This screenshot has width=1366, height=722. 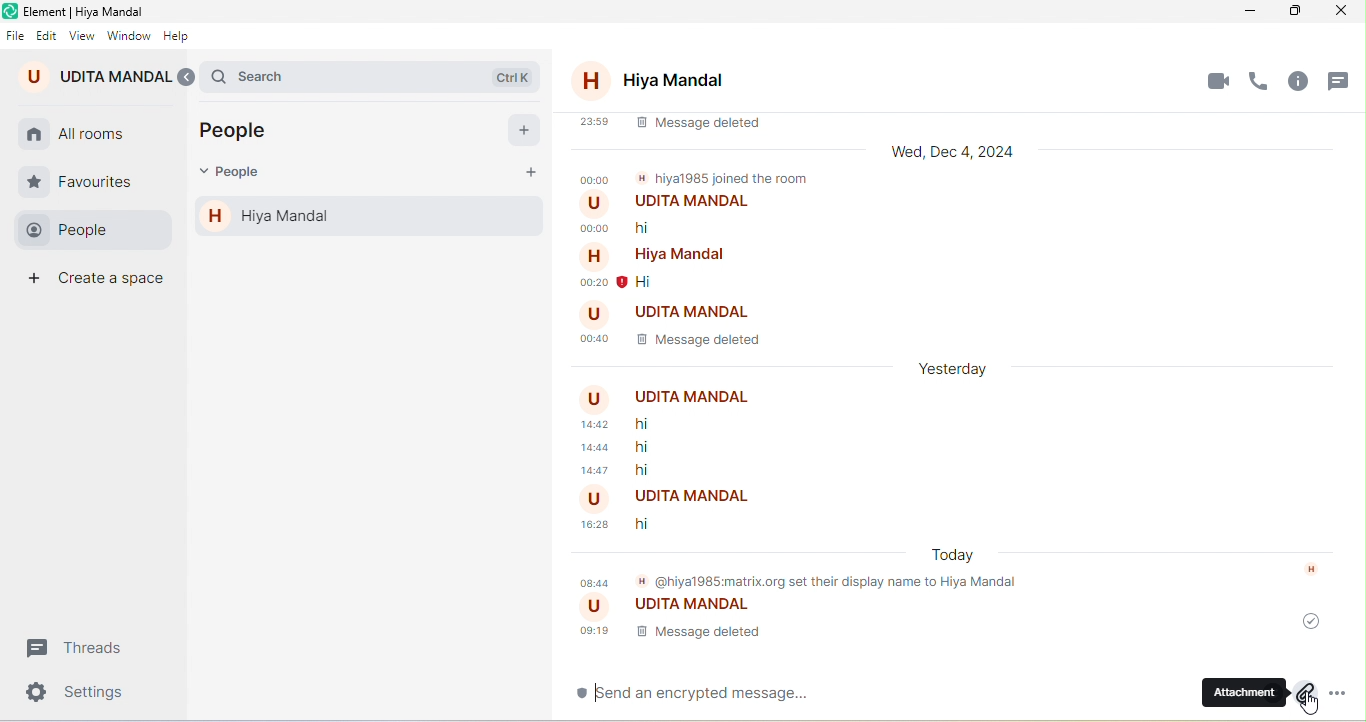 I want to click on create space, so click(x=100, y=282).